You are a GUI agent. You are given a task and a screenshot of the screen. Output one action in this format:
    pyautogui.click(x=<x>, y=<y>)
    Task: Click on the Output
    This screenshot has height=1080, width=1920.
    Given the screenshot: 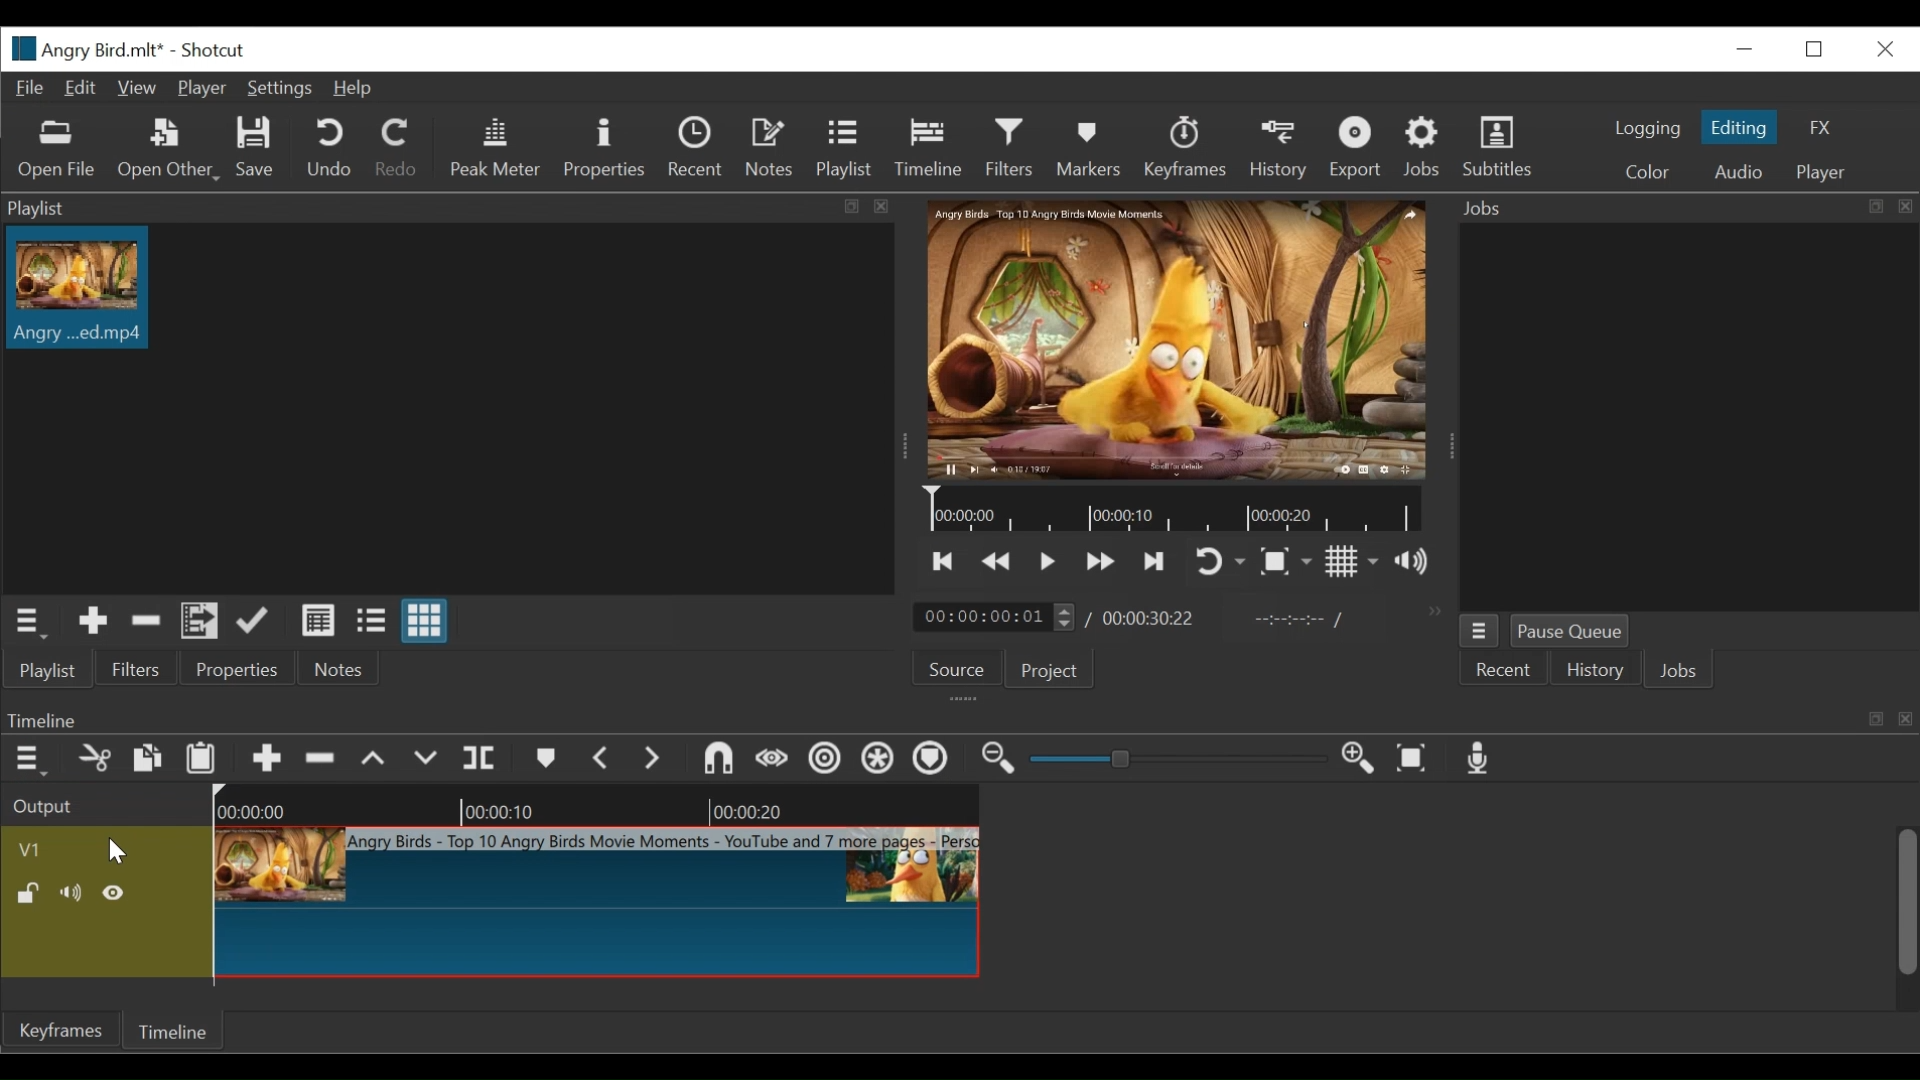 What is the action you would take?
    pyautogui.click(x=101, y=804)
    